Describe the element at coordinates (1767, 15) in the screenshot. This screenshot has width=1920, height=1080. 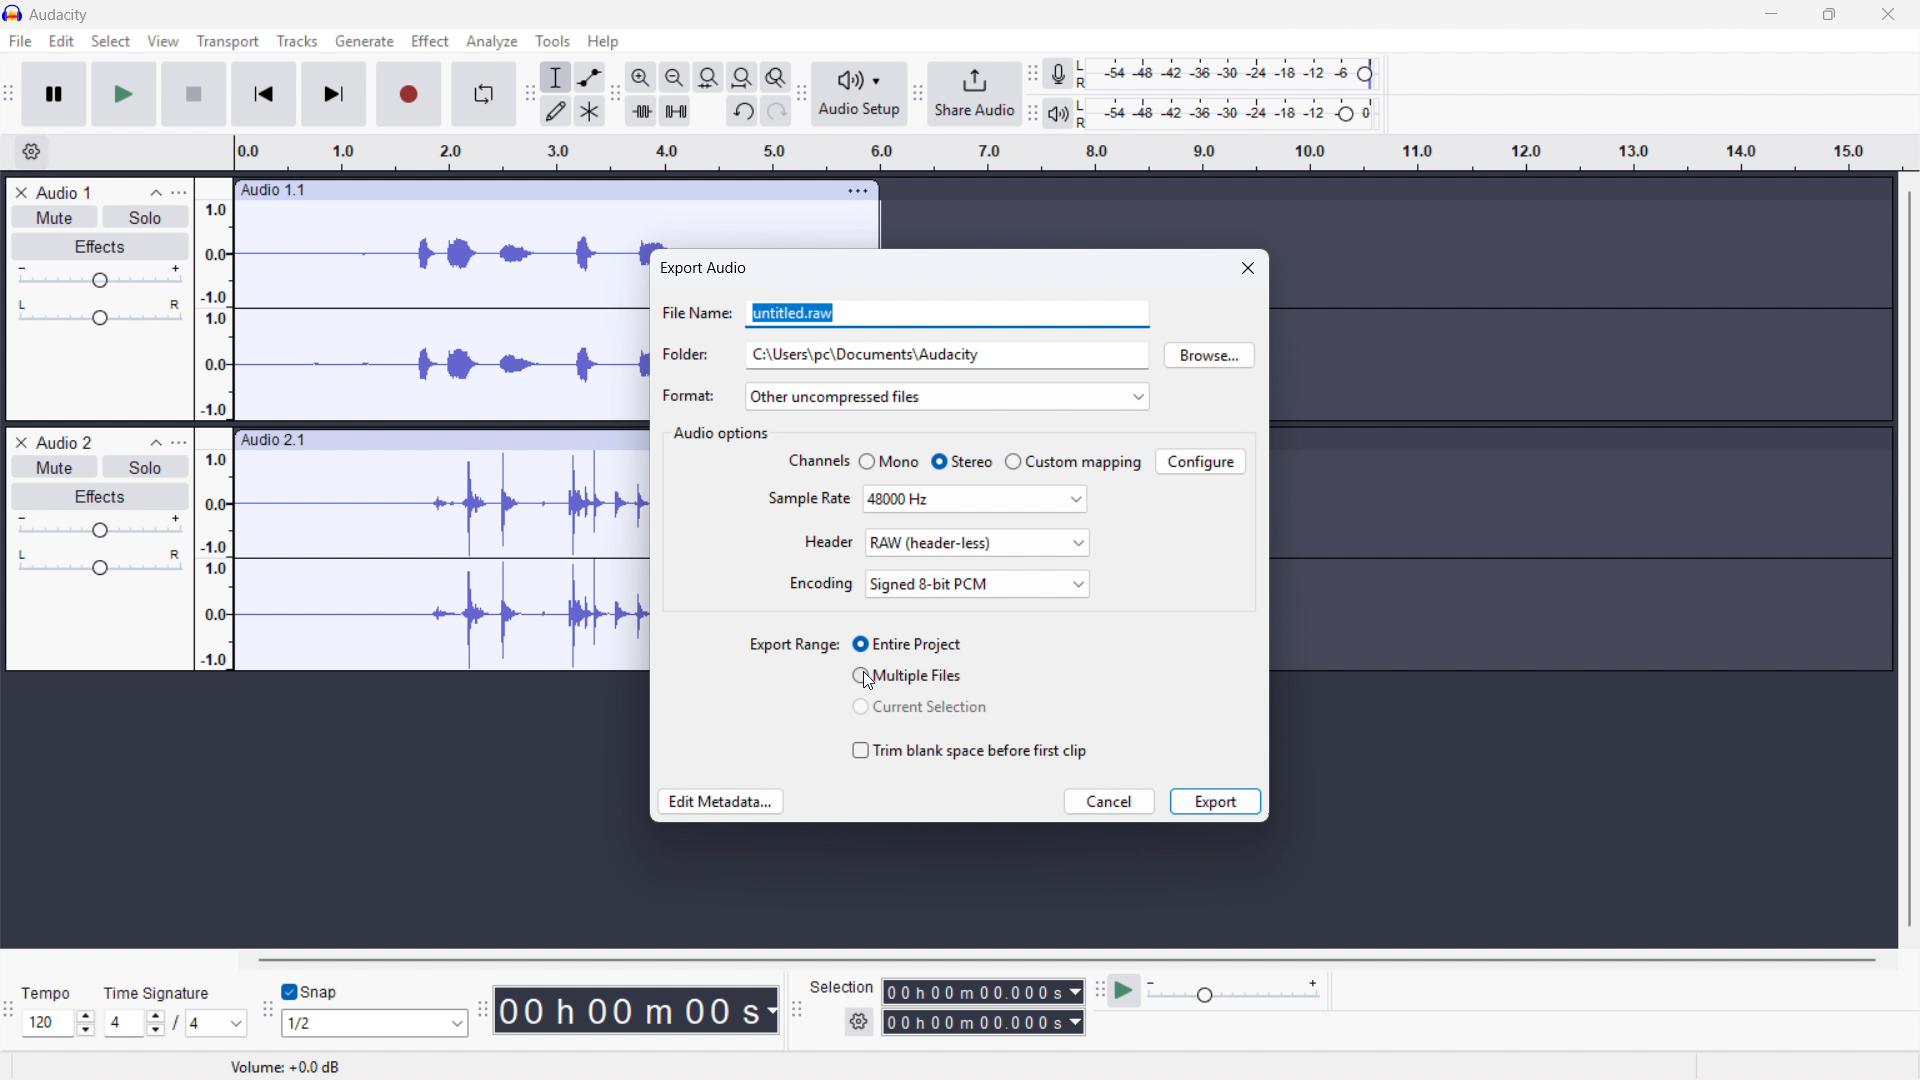
I see `minimise ` at that location.